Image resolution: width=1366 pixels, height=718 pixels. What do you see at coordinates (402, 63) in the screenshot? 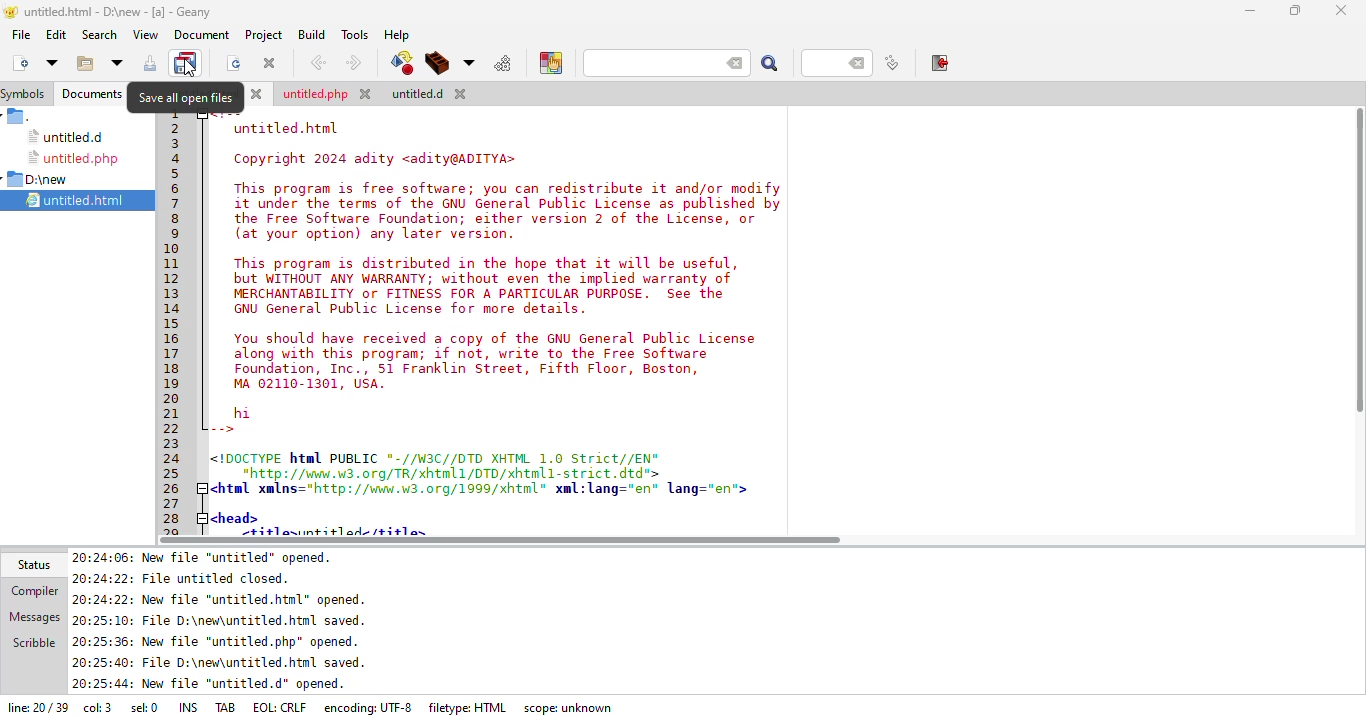
I see `compile` at bounding box center [402, 63].